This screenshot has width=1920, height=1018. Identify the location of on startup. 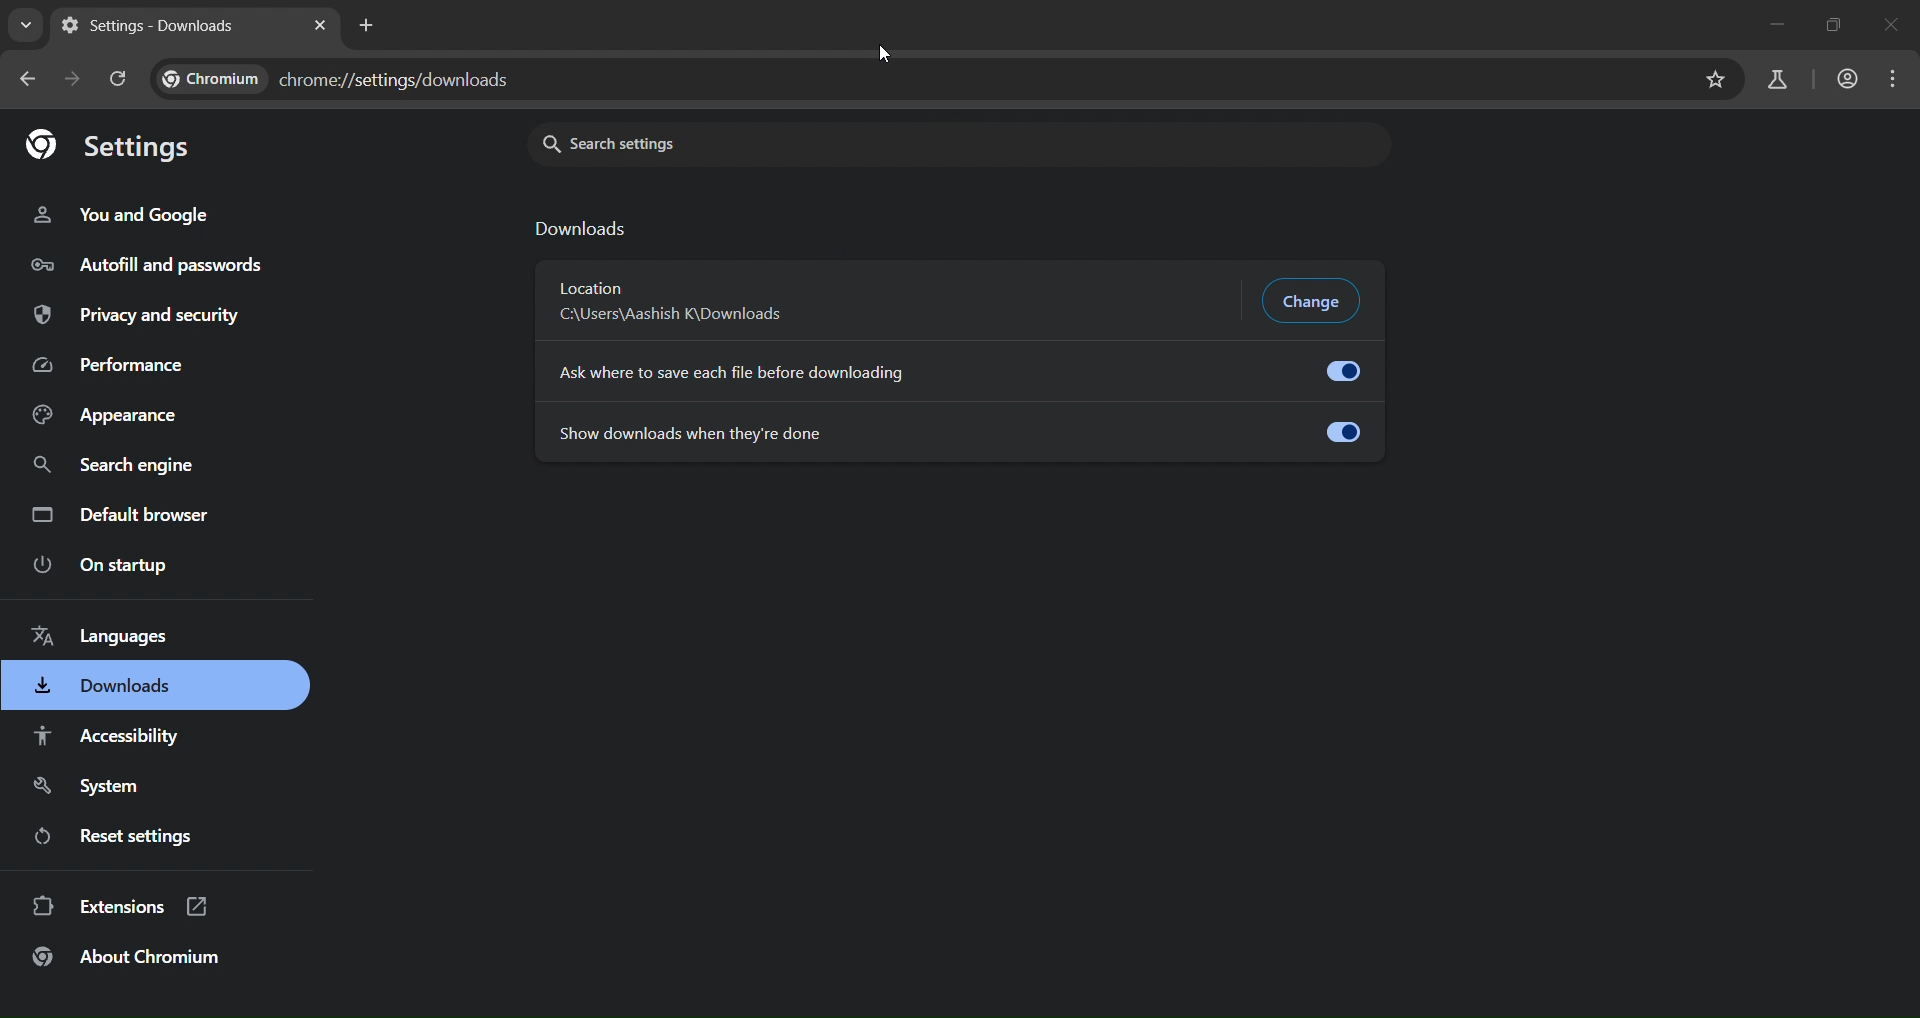
(100, 567).